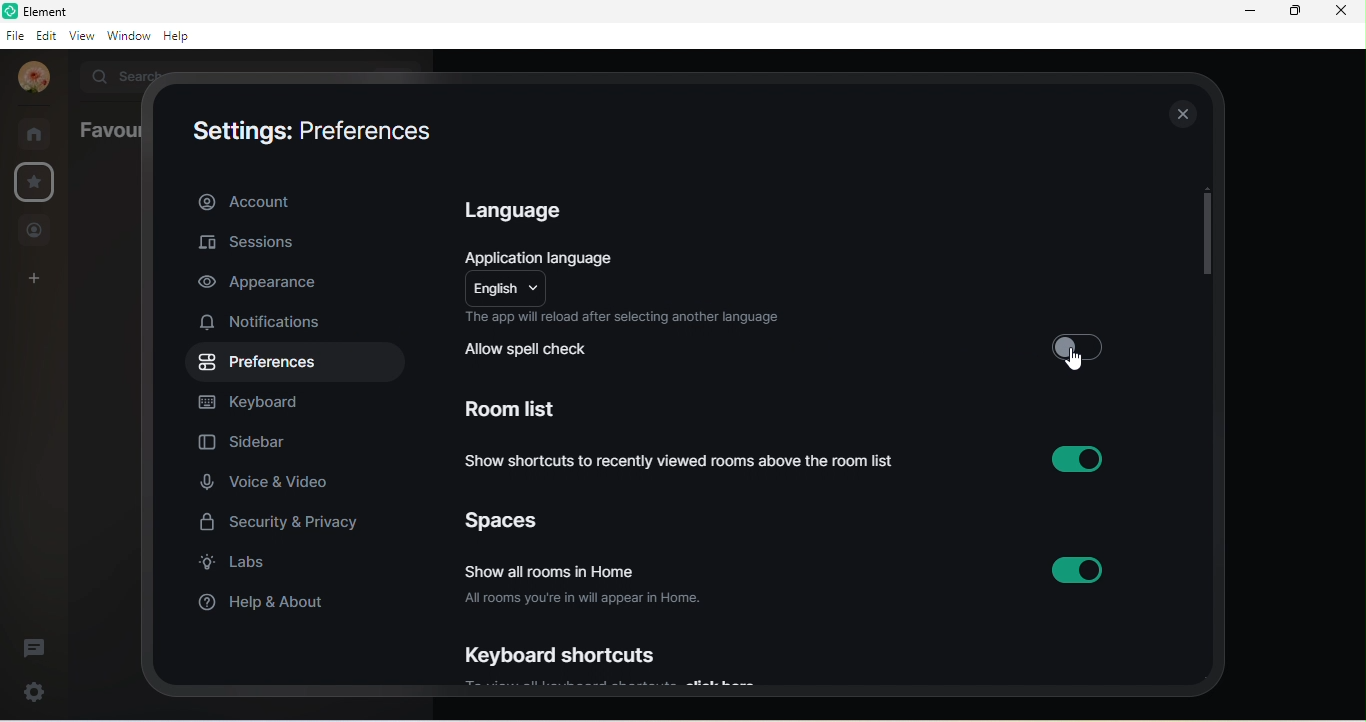 The width and height of the screenshot is (1366, 722). What do you see at coordinates (268, 284) in the screenshot?
I see `appearance` at bounding box center [268, 284].